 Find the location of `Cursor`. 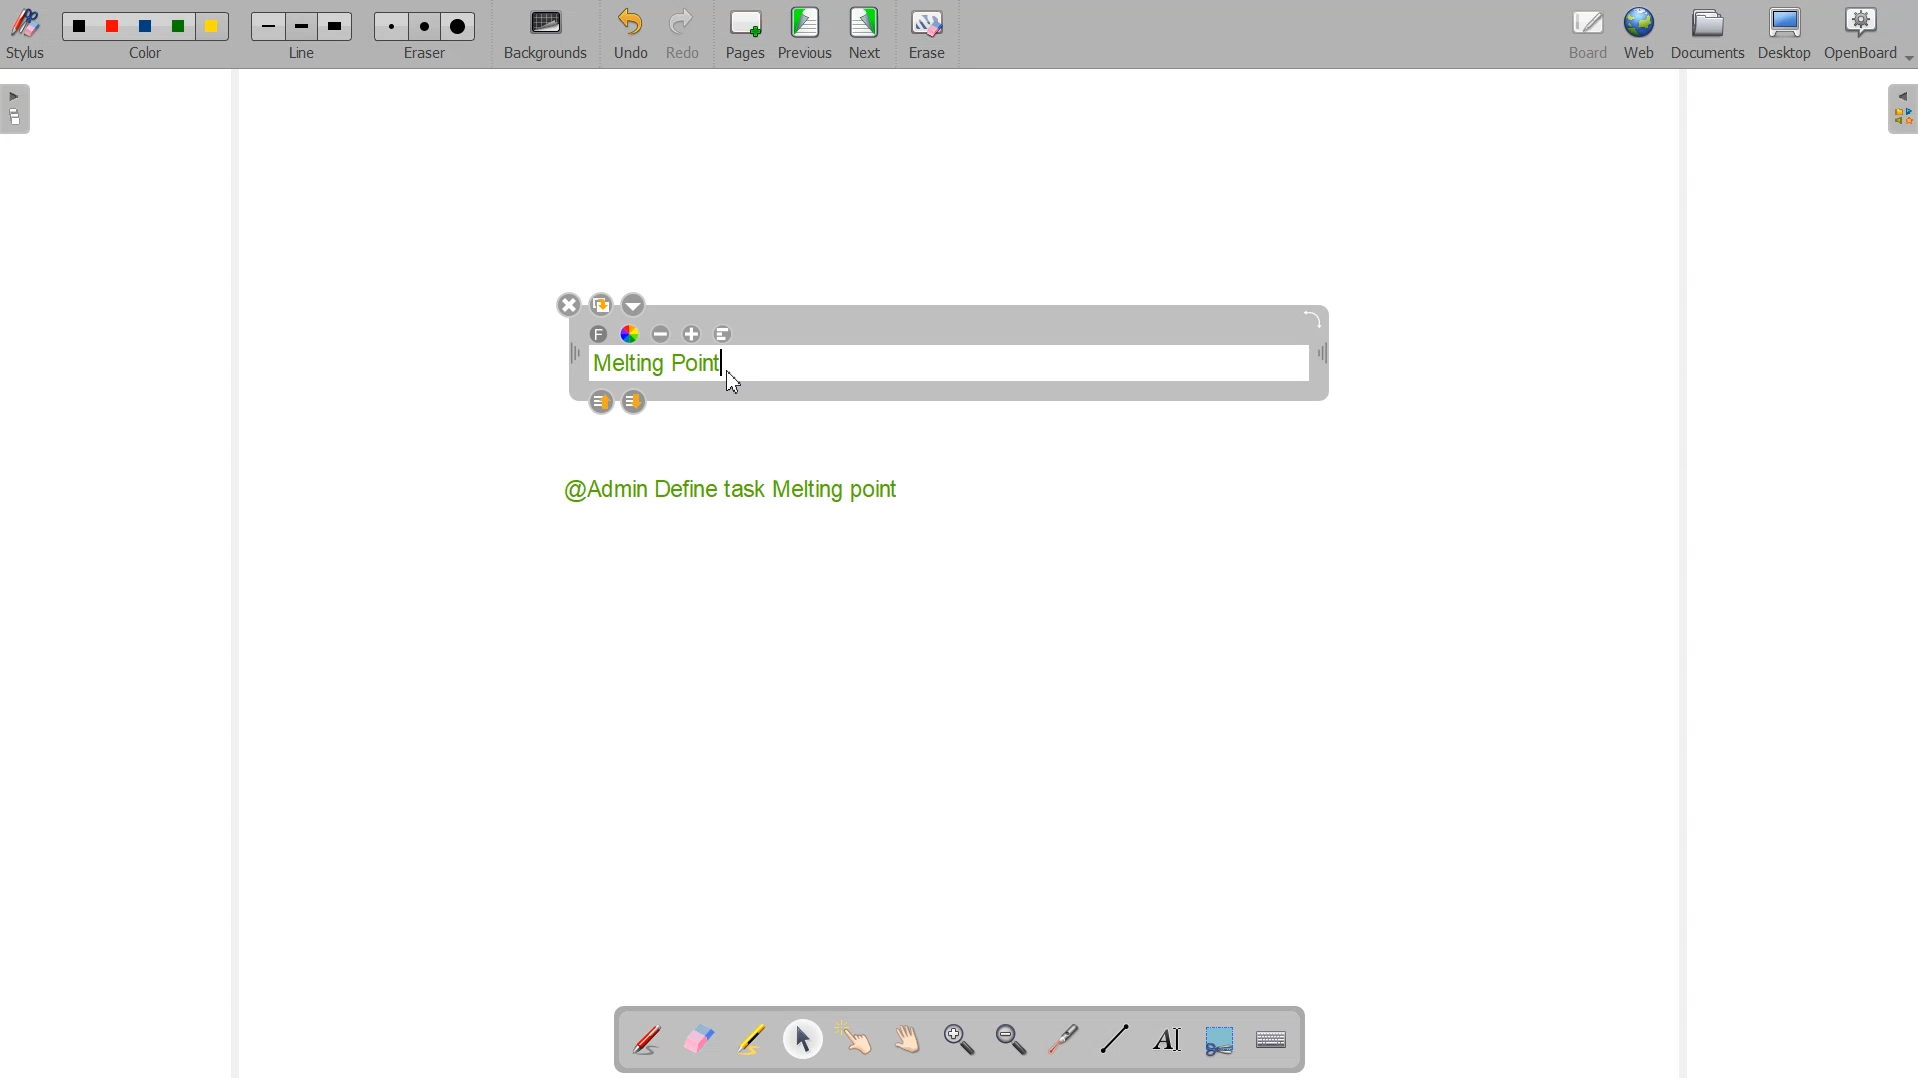

Cursor is located at coordinates (733, 385).